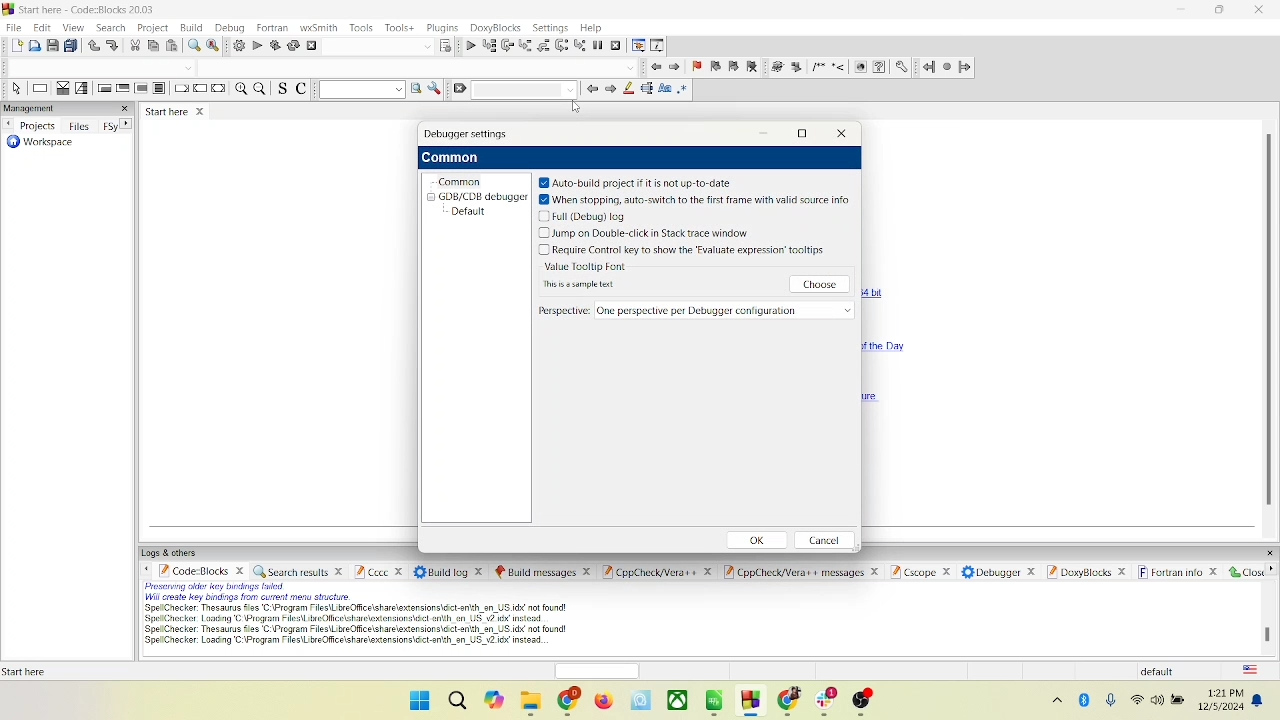  I want to click on build message, so click(544, 571).